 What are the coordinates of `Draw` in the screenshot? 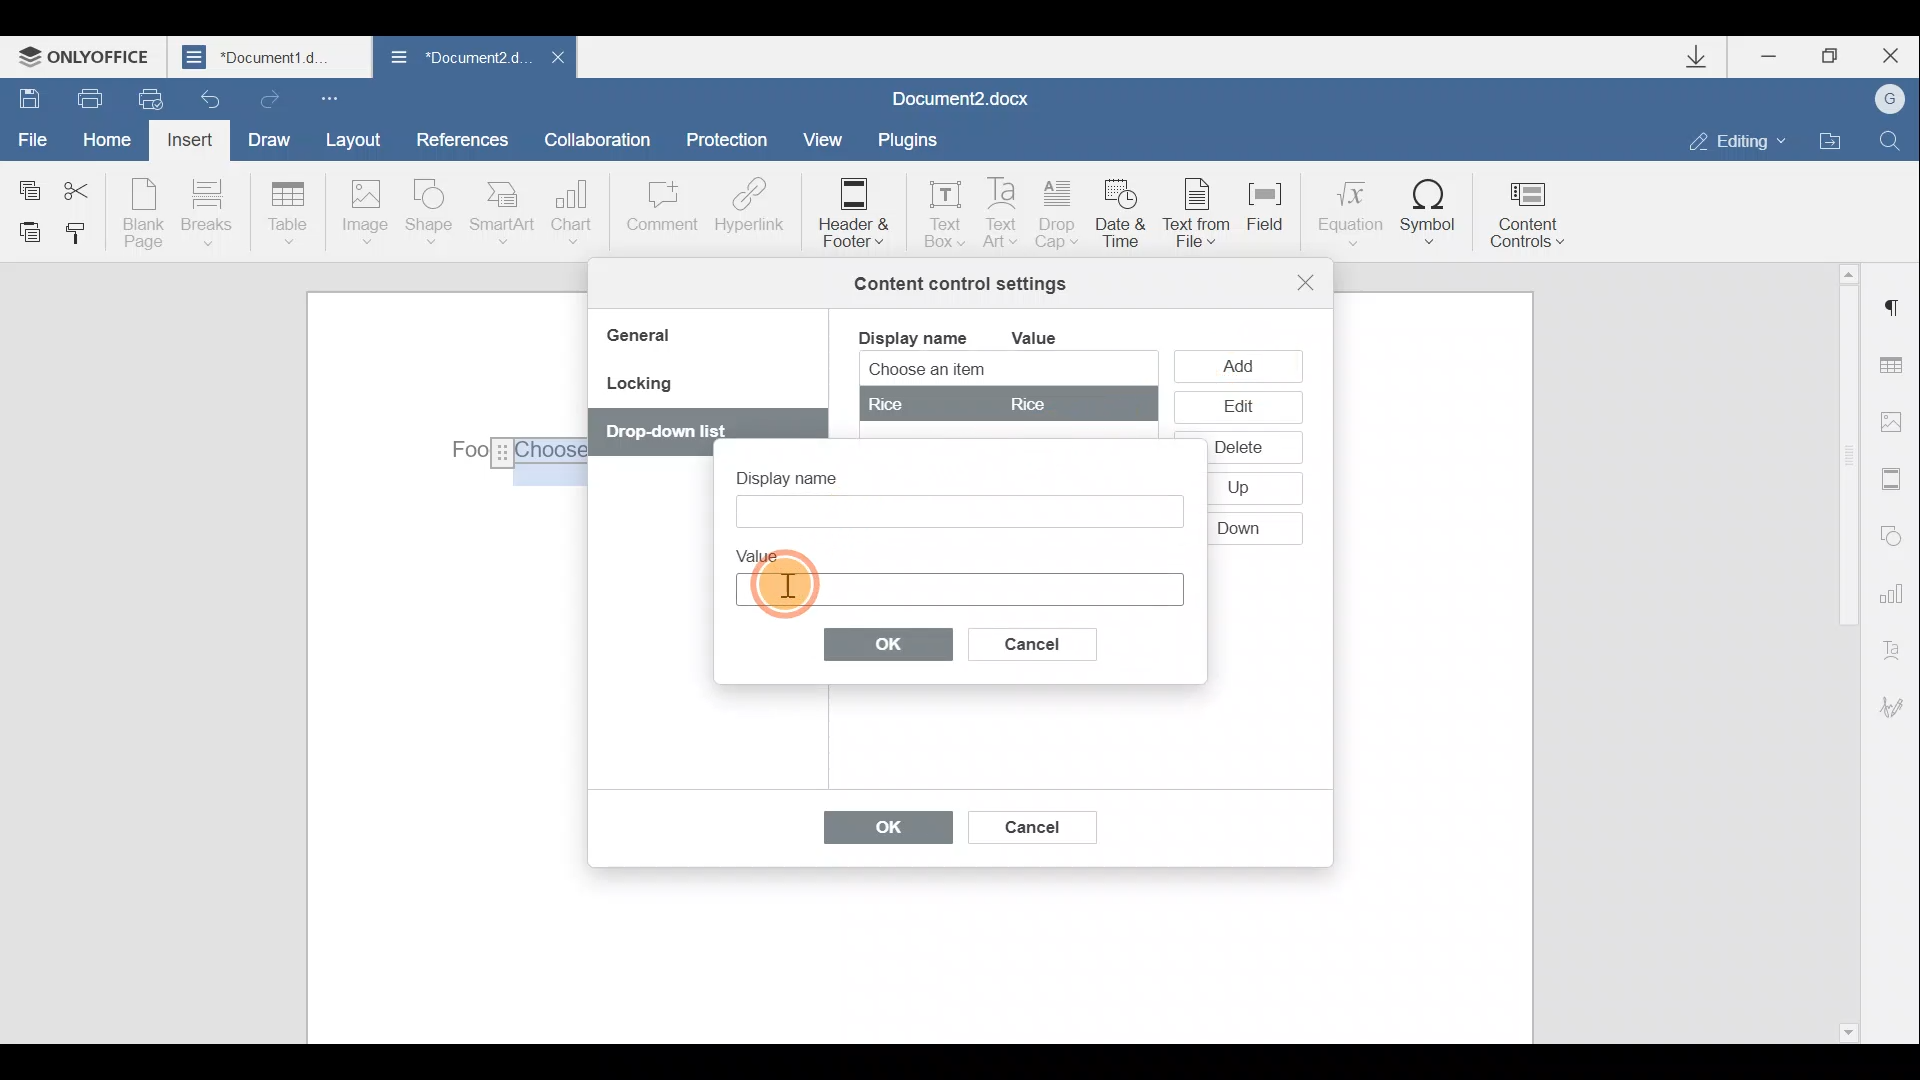 It's located at (266, 137).